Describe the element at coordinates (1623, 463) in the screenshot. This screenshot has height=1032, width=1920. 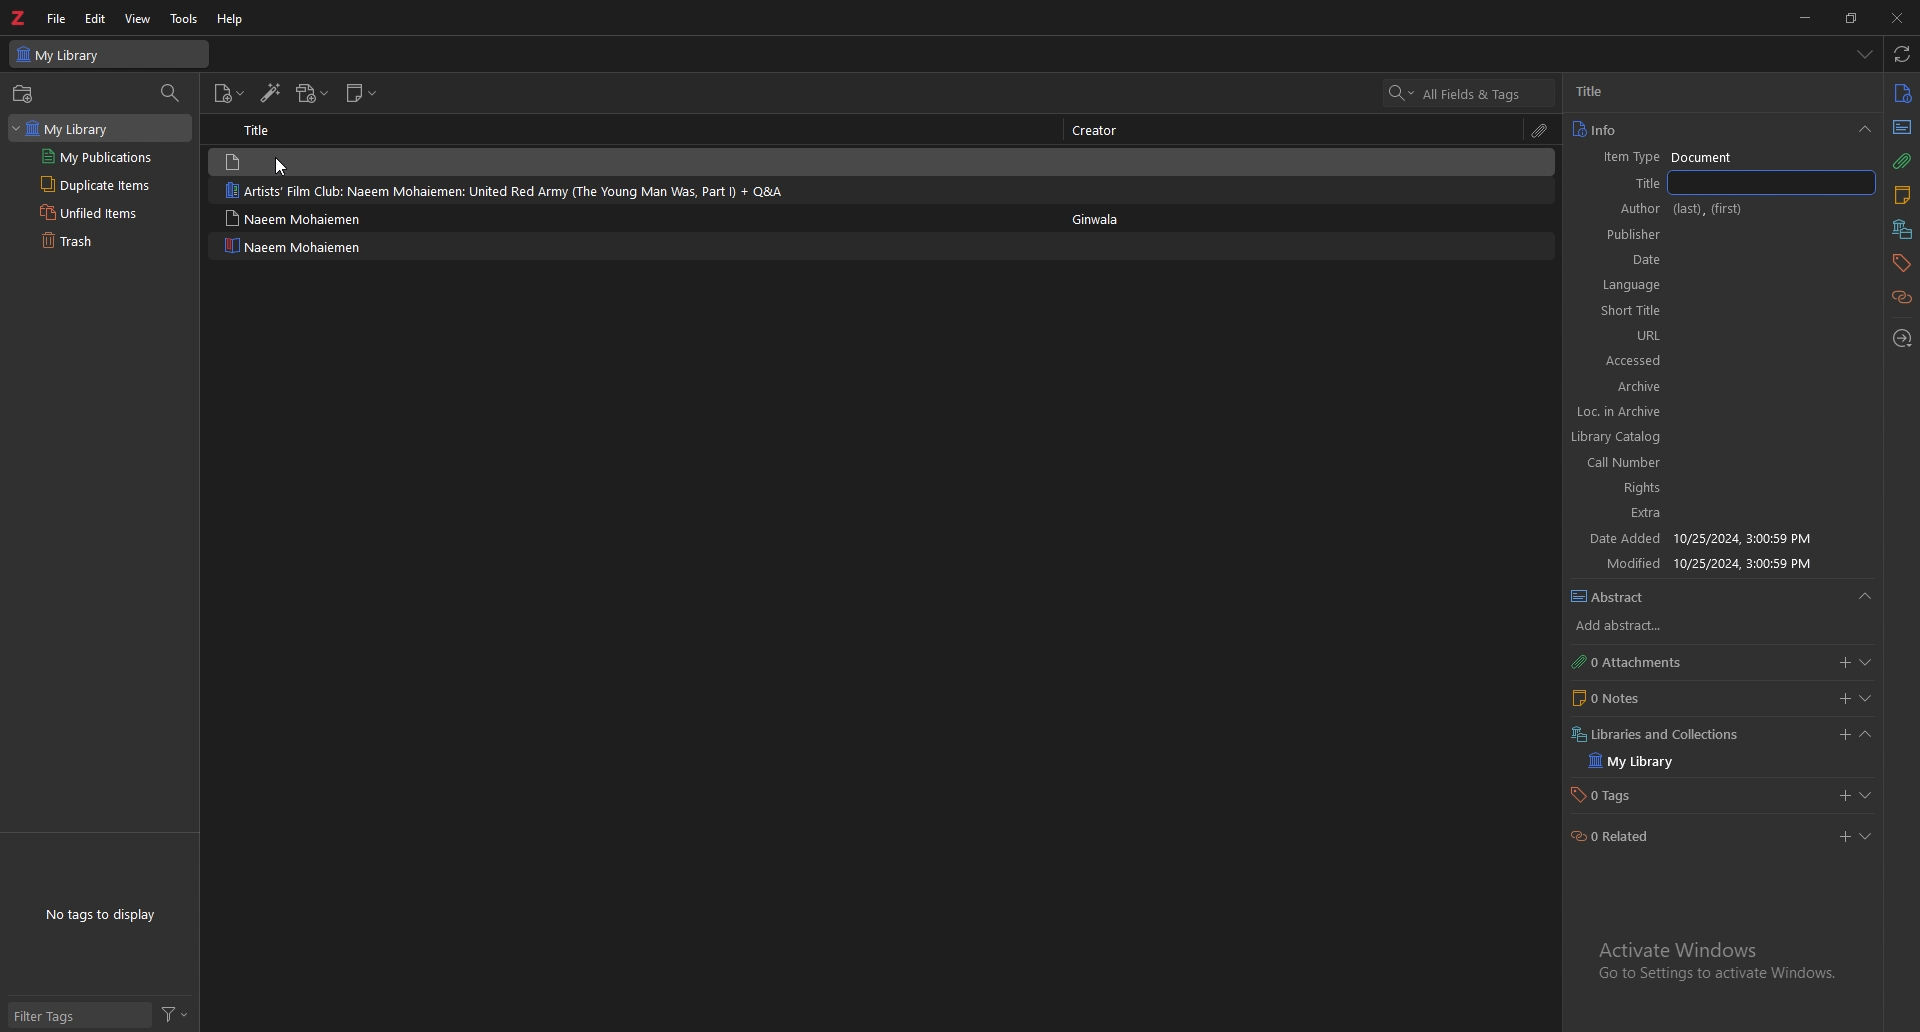
I see `pages` at that location.